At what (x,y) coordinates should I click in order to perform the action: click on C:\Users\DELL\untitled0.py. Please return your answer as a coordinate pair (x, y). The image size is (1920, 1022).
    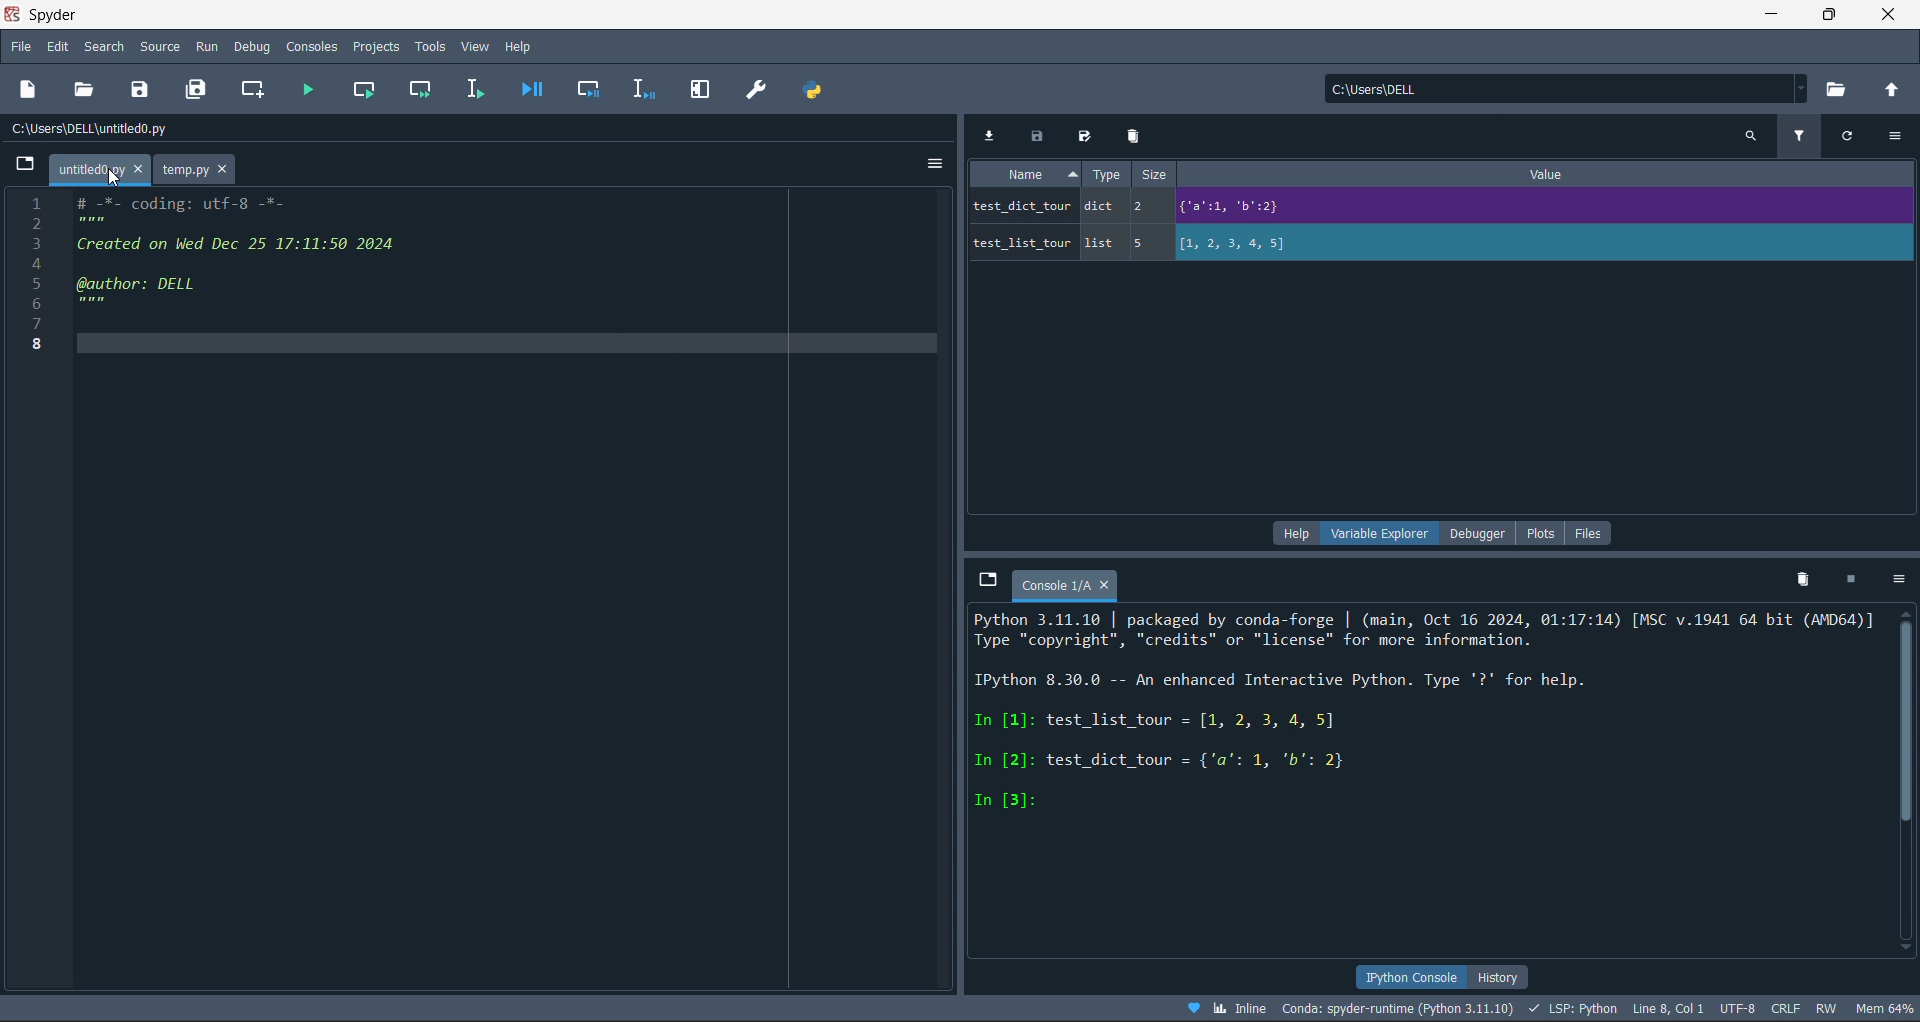
    Looking at the image, I should click on (106, 132).